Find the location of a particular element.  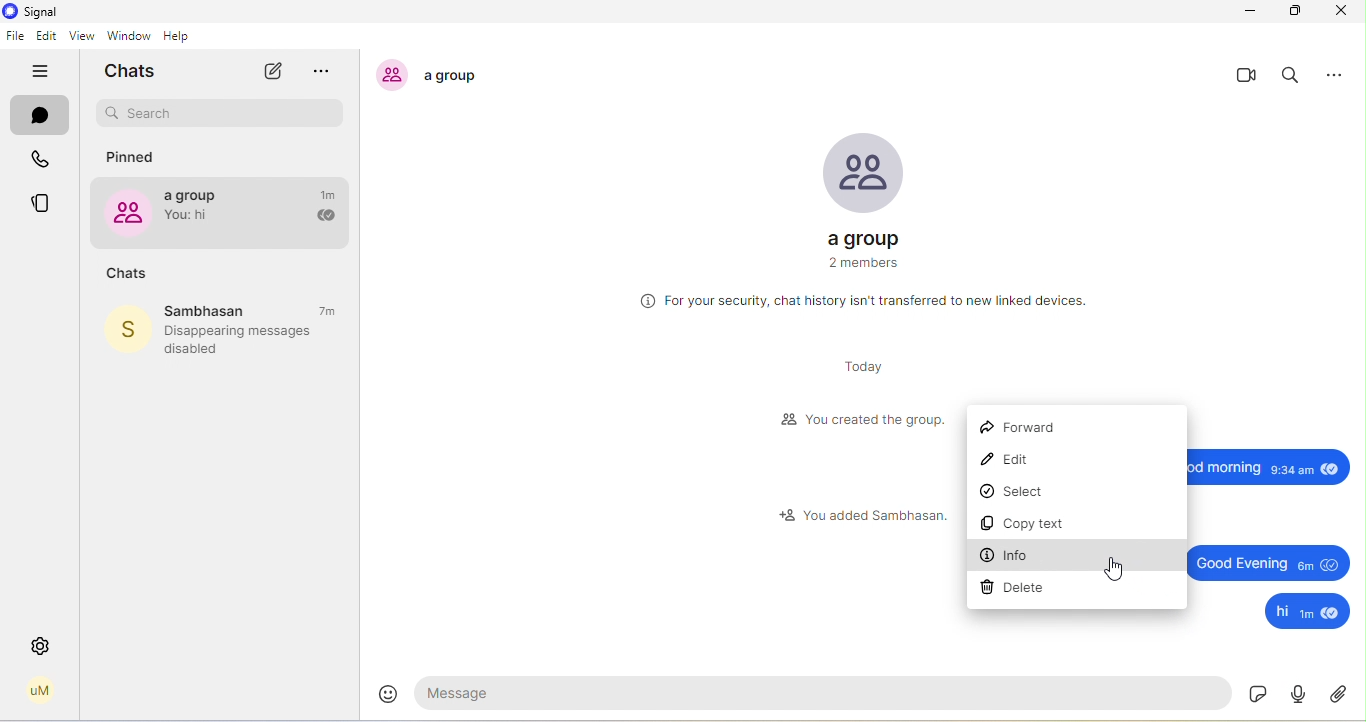

grammarly plug in is located at coordinates (1292, 695).